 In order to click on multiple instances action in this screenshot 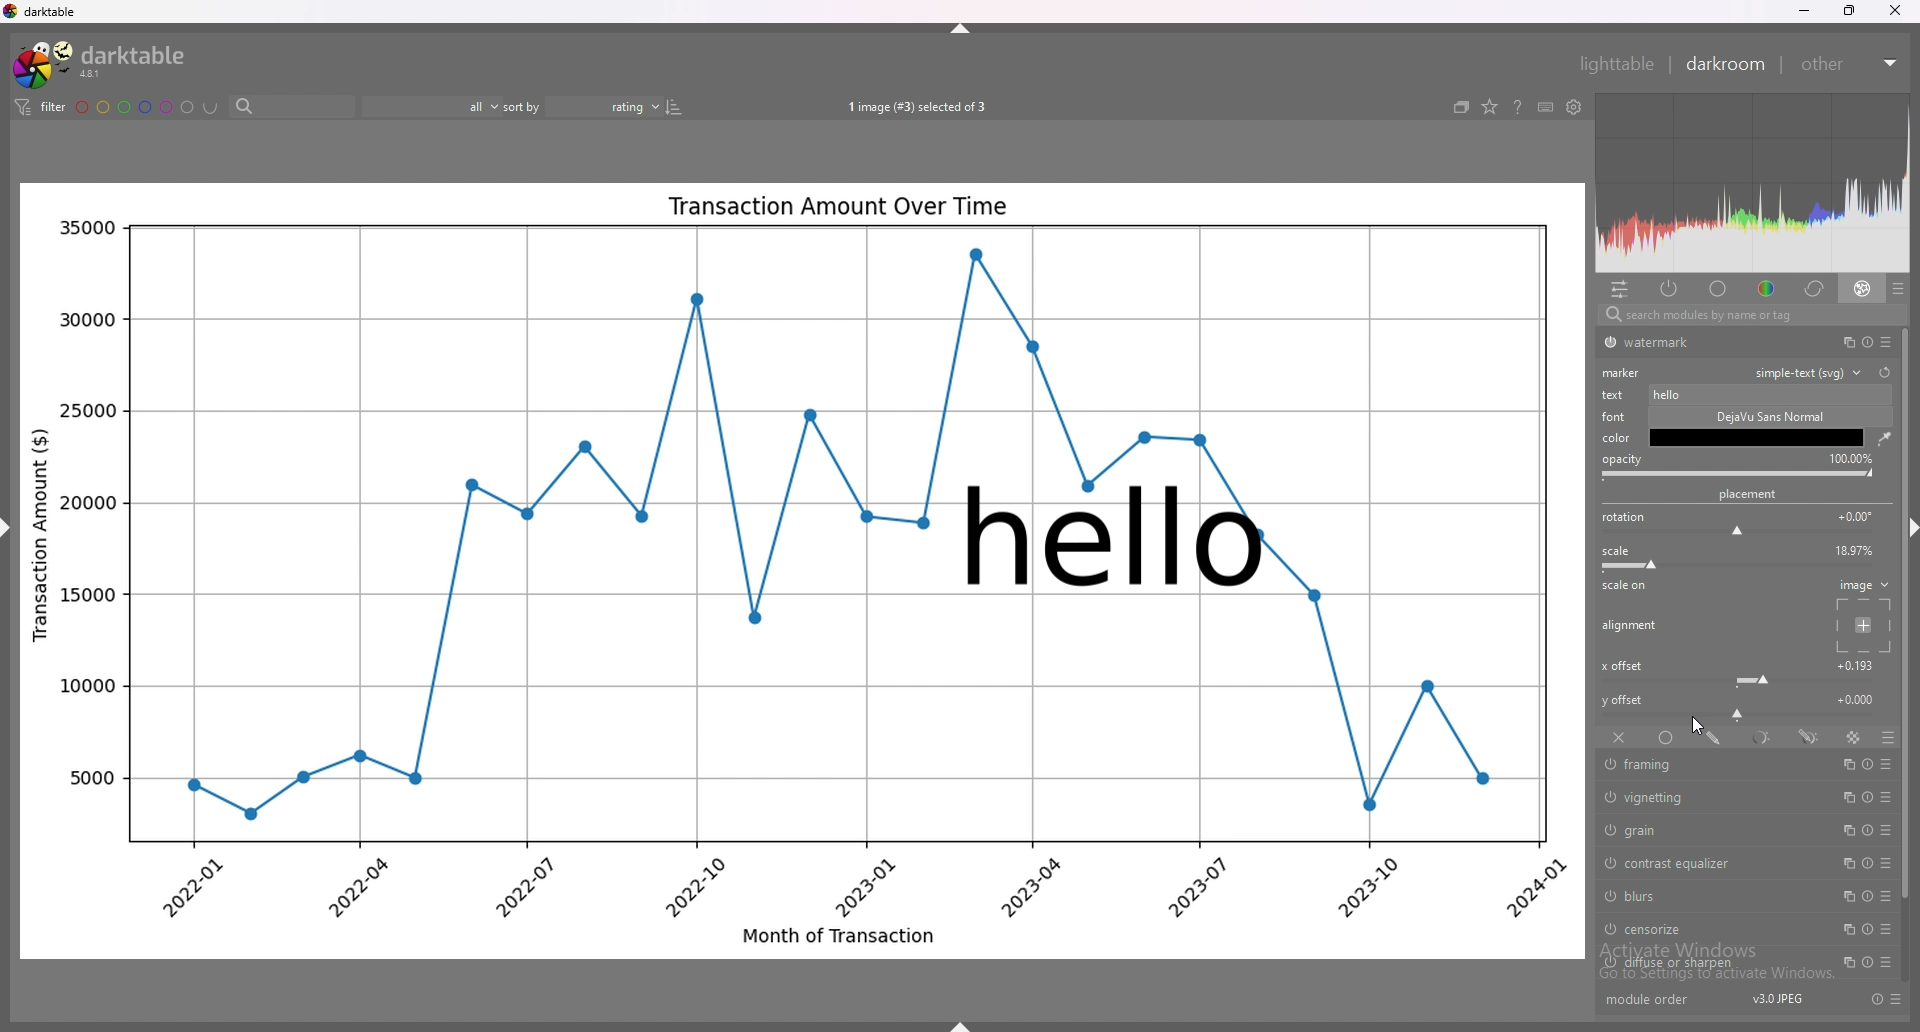, I will do `click(1846, 864)`.